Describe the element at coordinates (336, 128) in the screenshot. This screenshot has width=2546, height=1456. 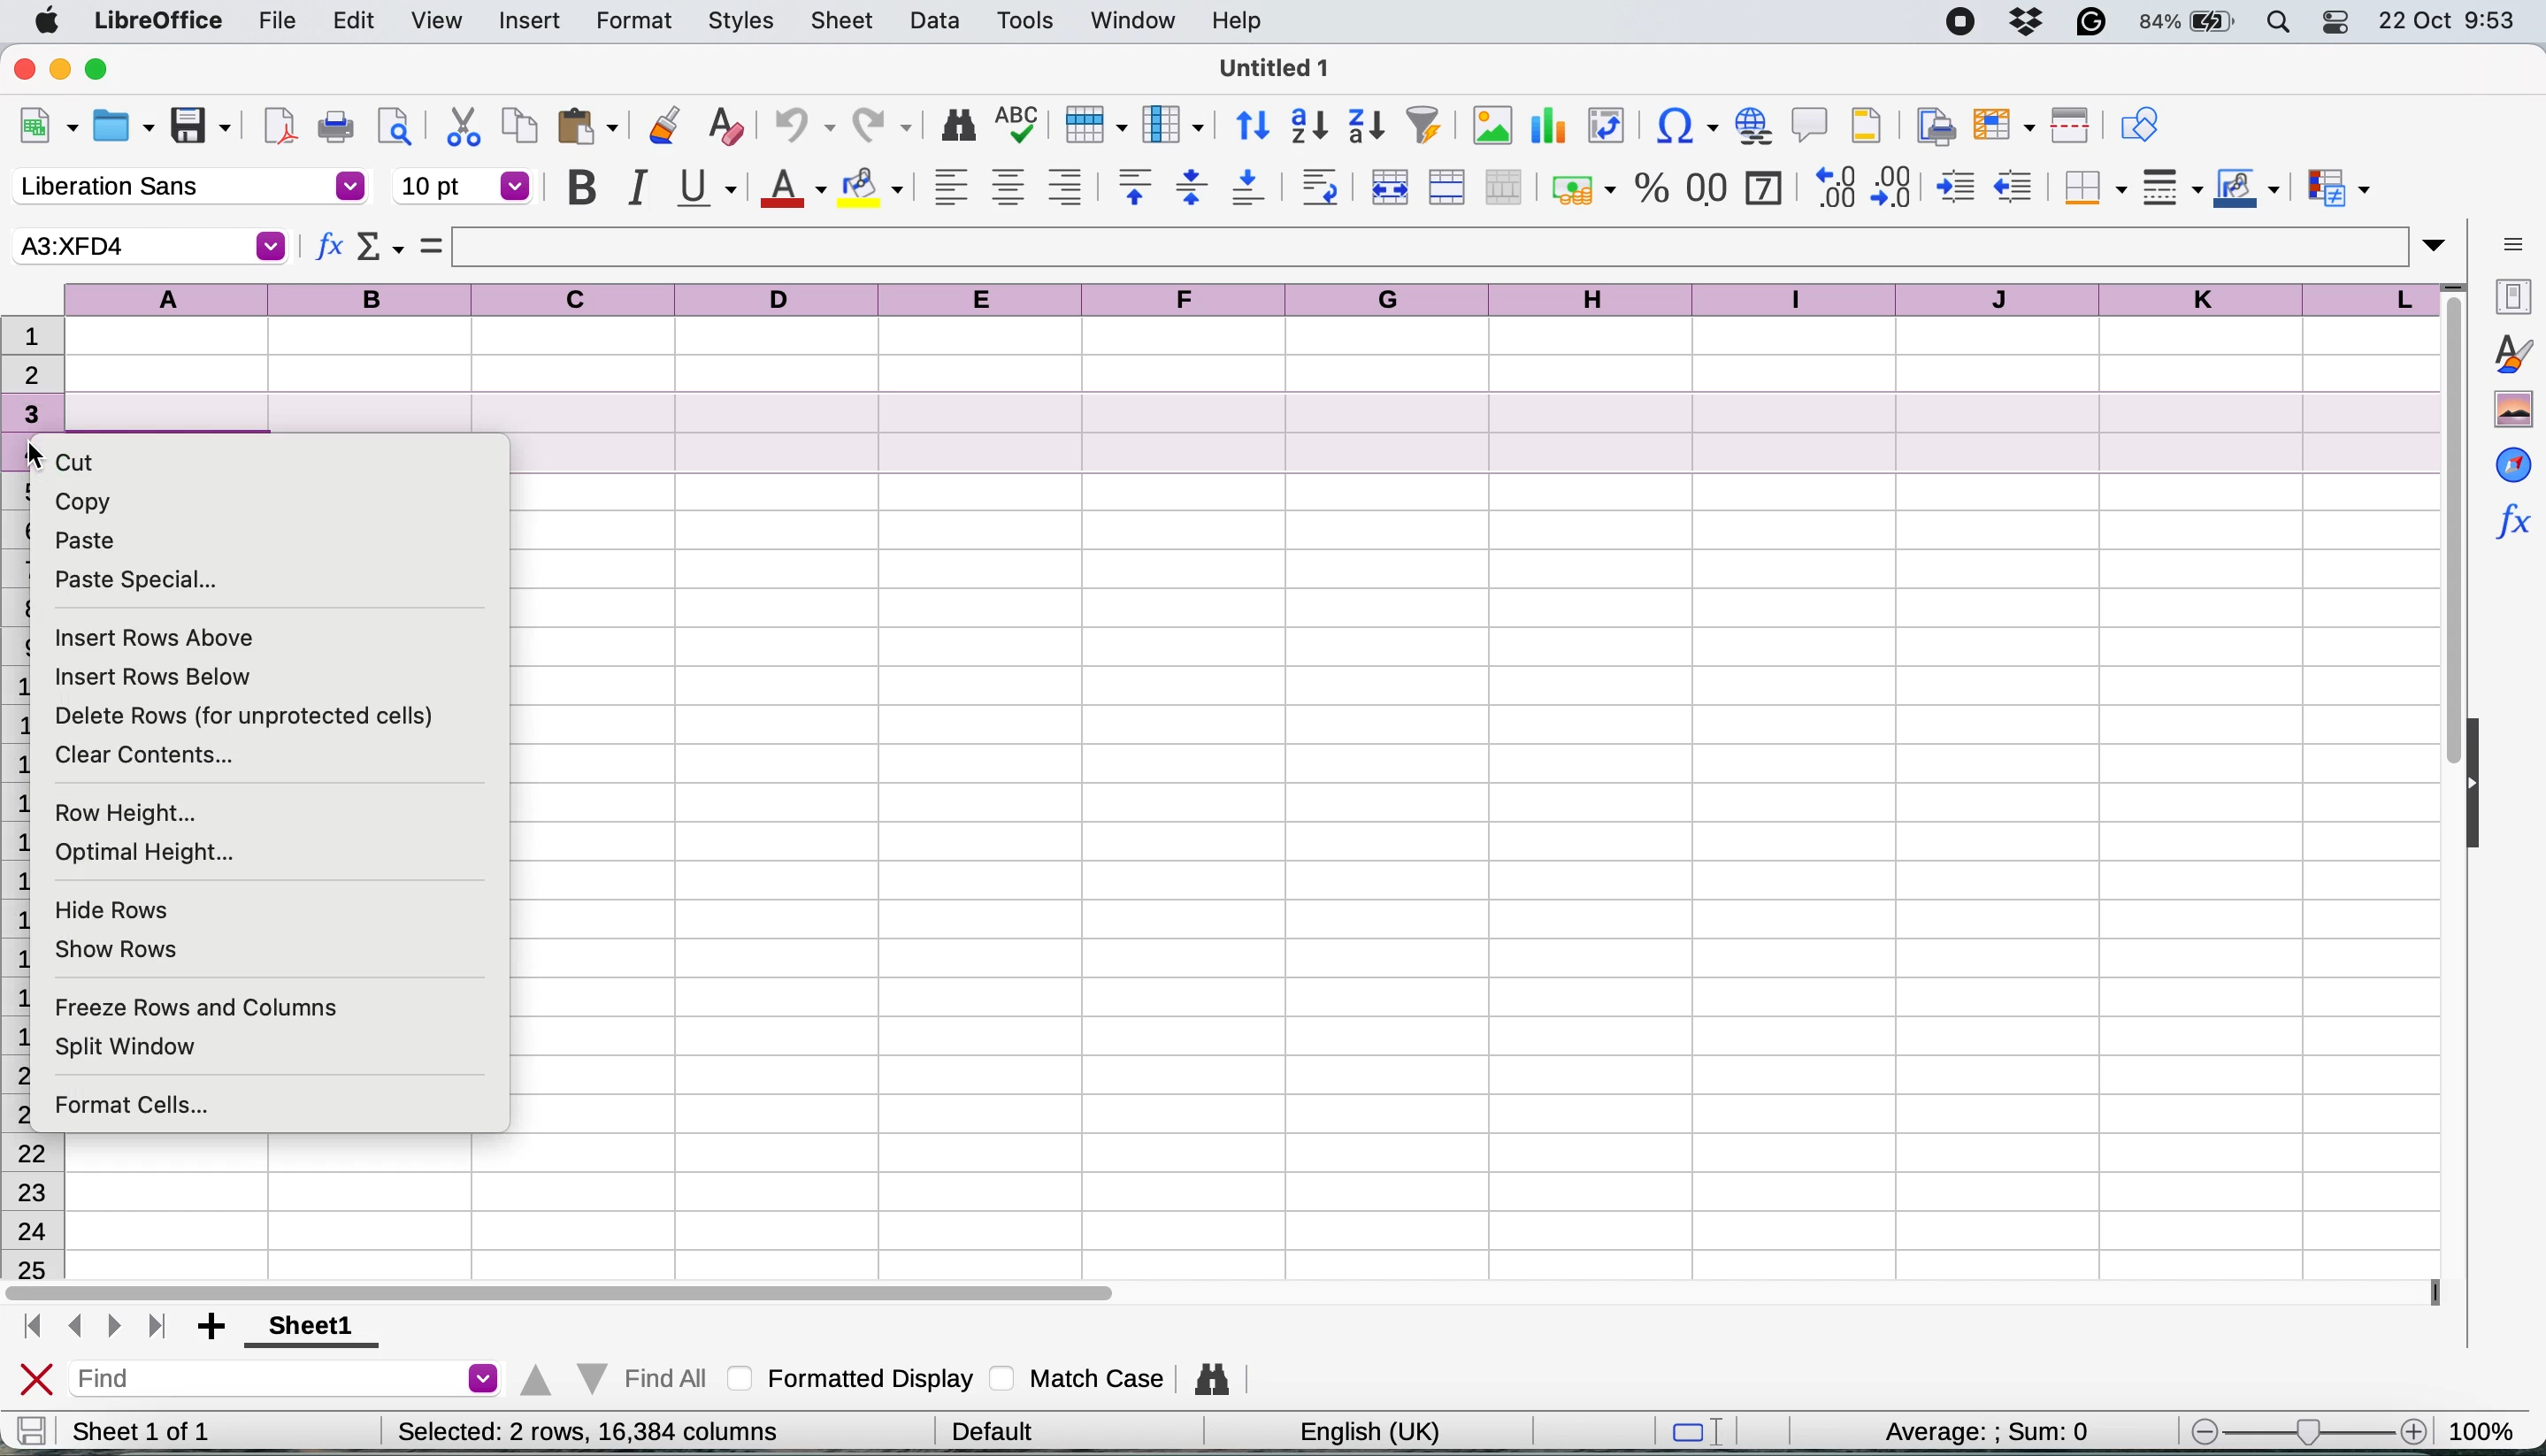
I see `print` at that location.